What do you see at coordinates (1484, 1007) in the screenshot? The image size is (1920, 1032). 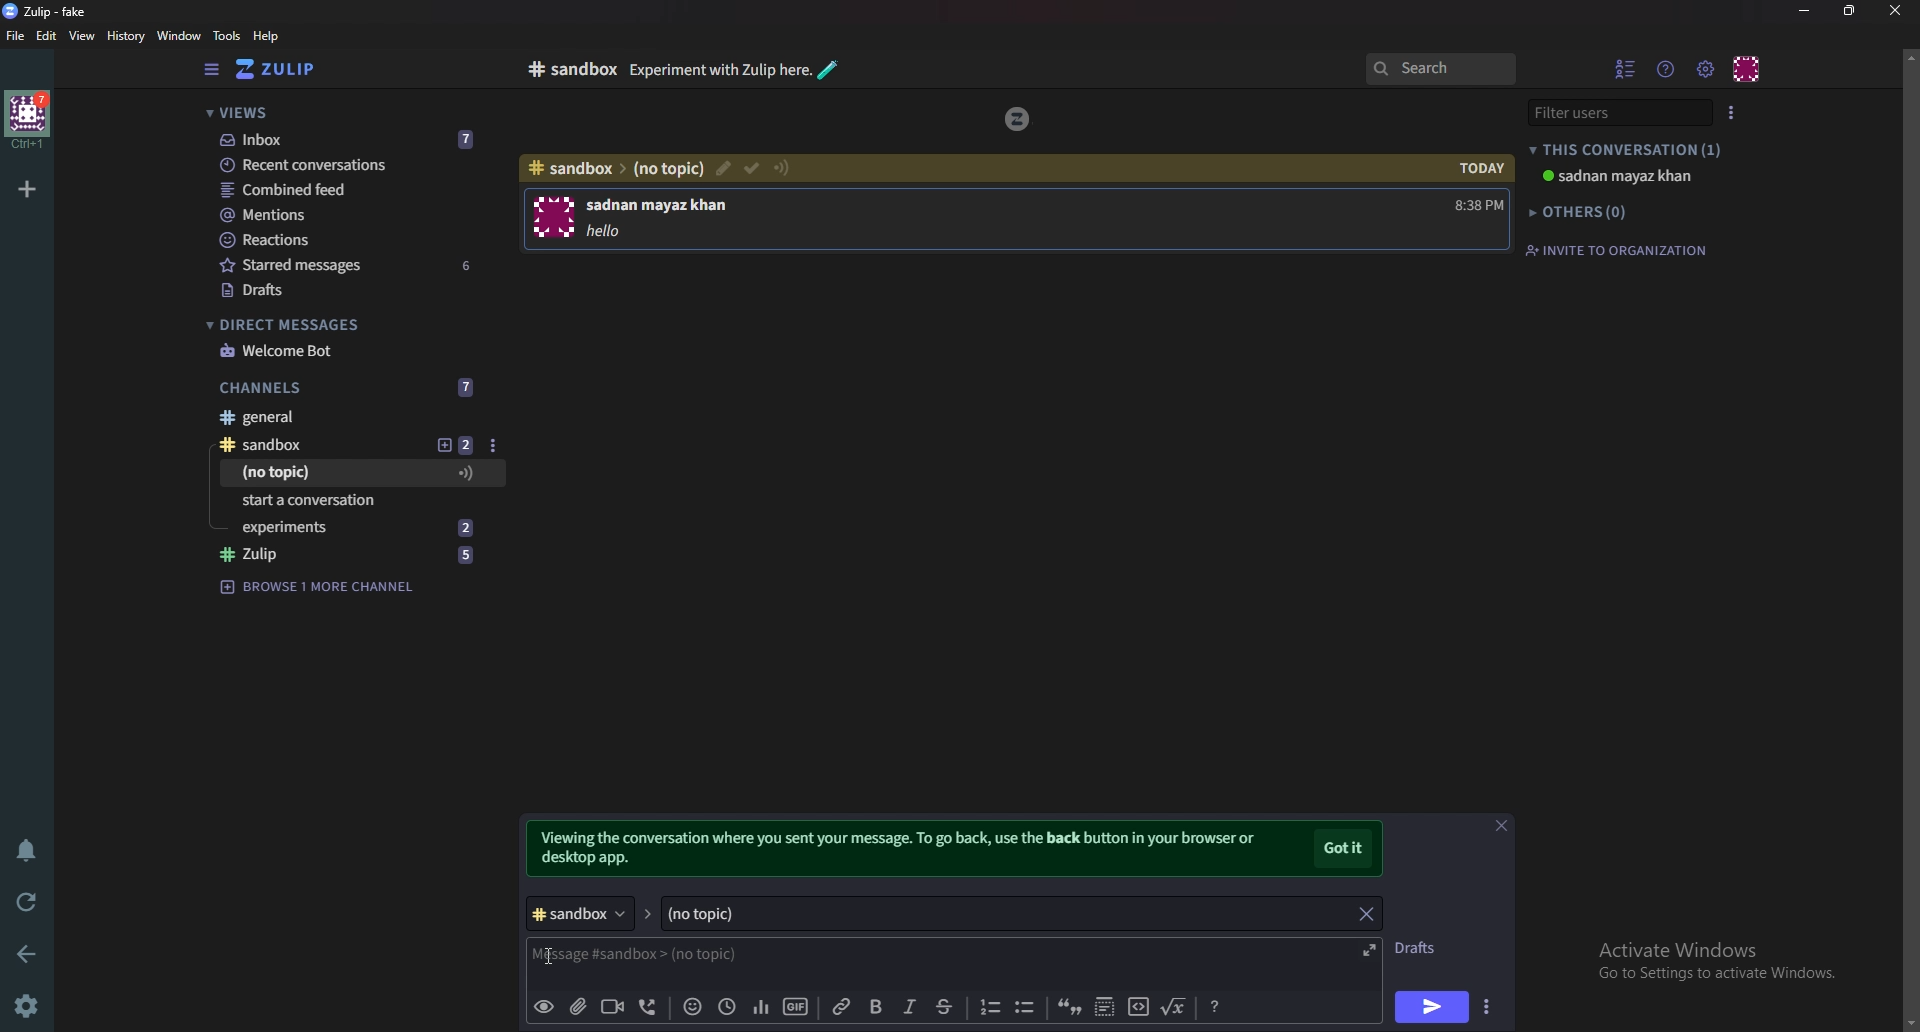 I see `Send options` at bounding box center [1484, 1007].